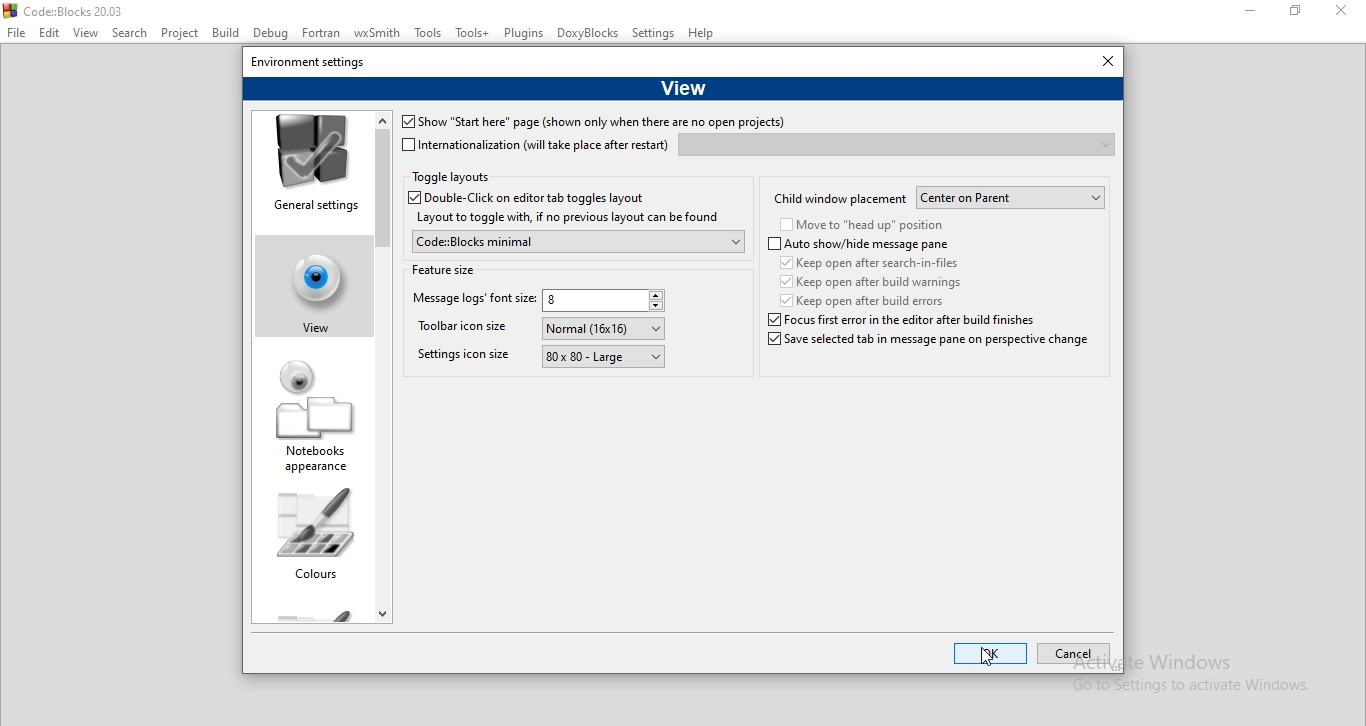 The width and height of the screenshot is (1366, 726). What do you see at coordinates (866, 320) in the screenshot?
I see `Focus first error in the editor after build finishes` at bounding box center [866, 320].